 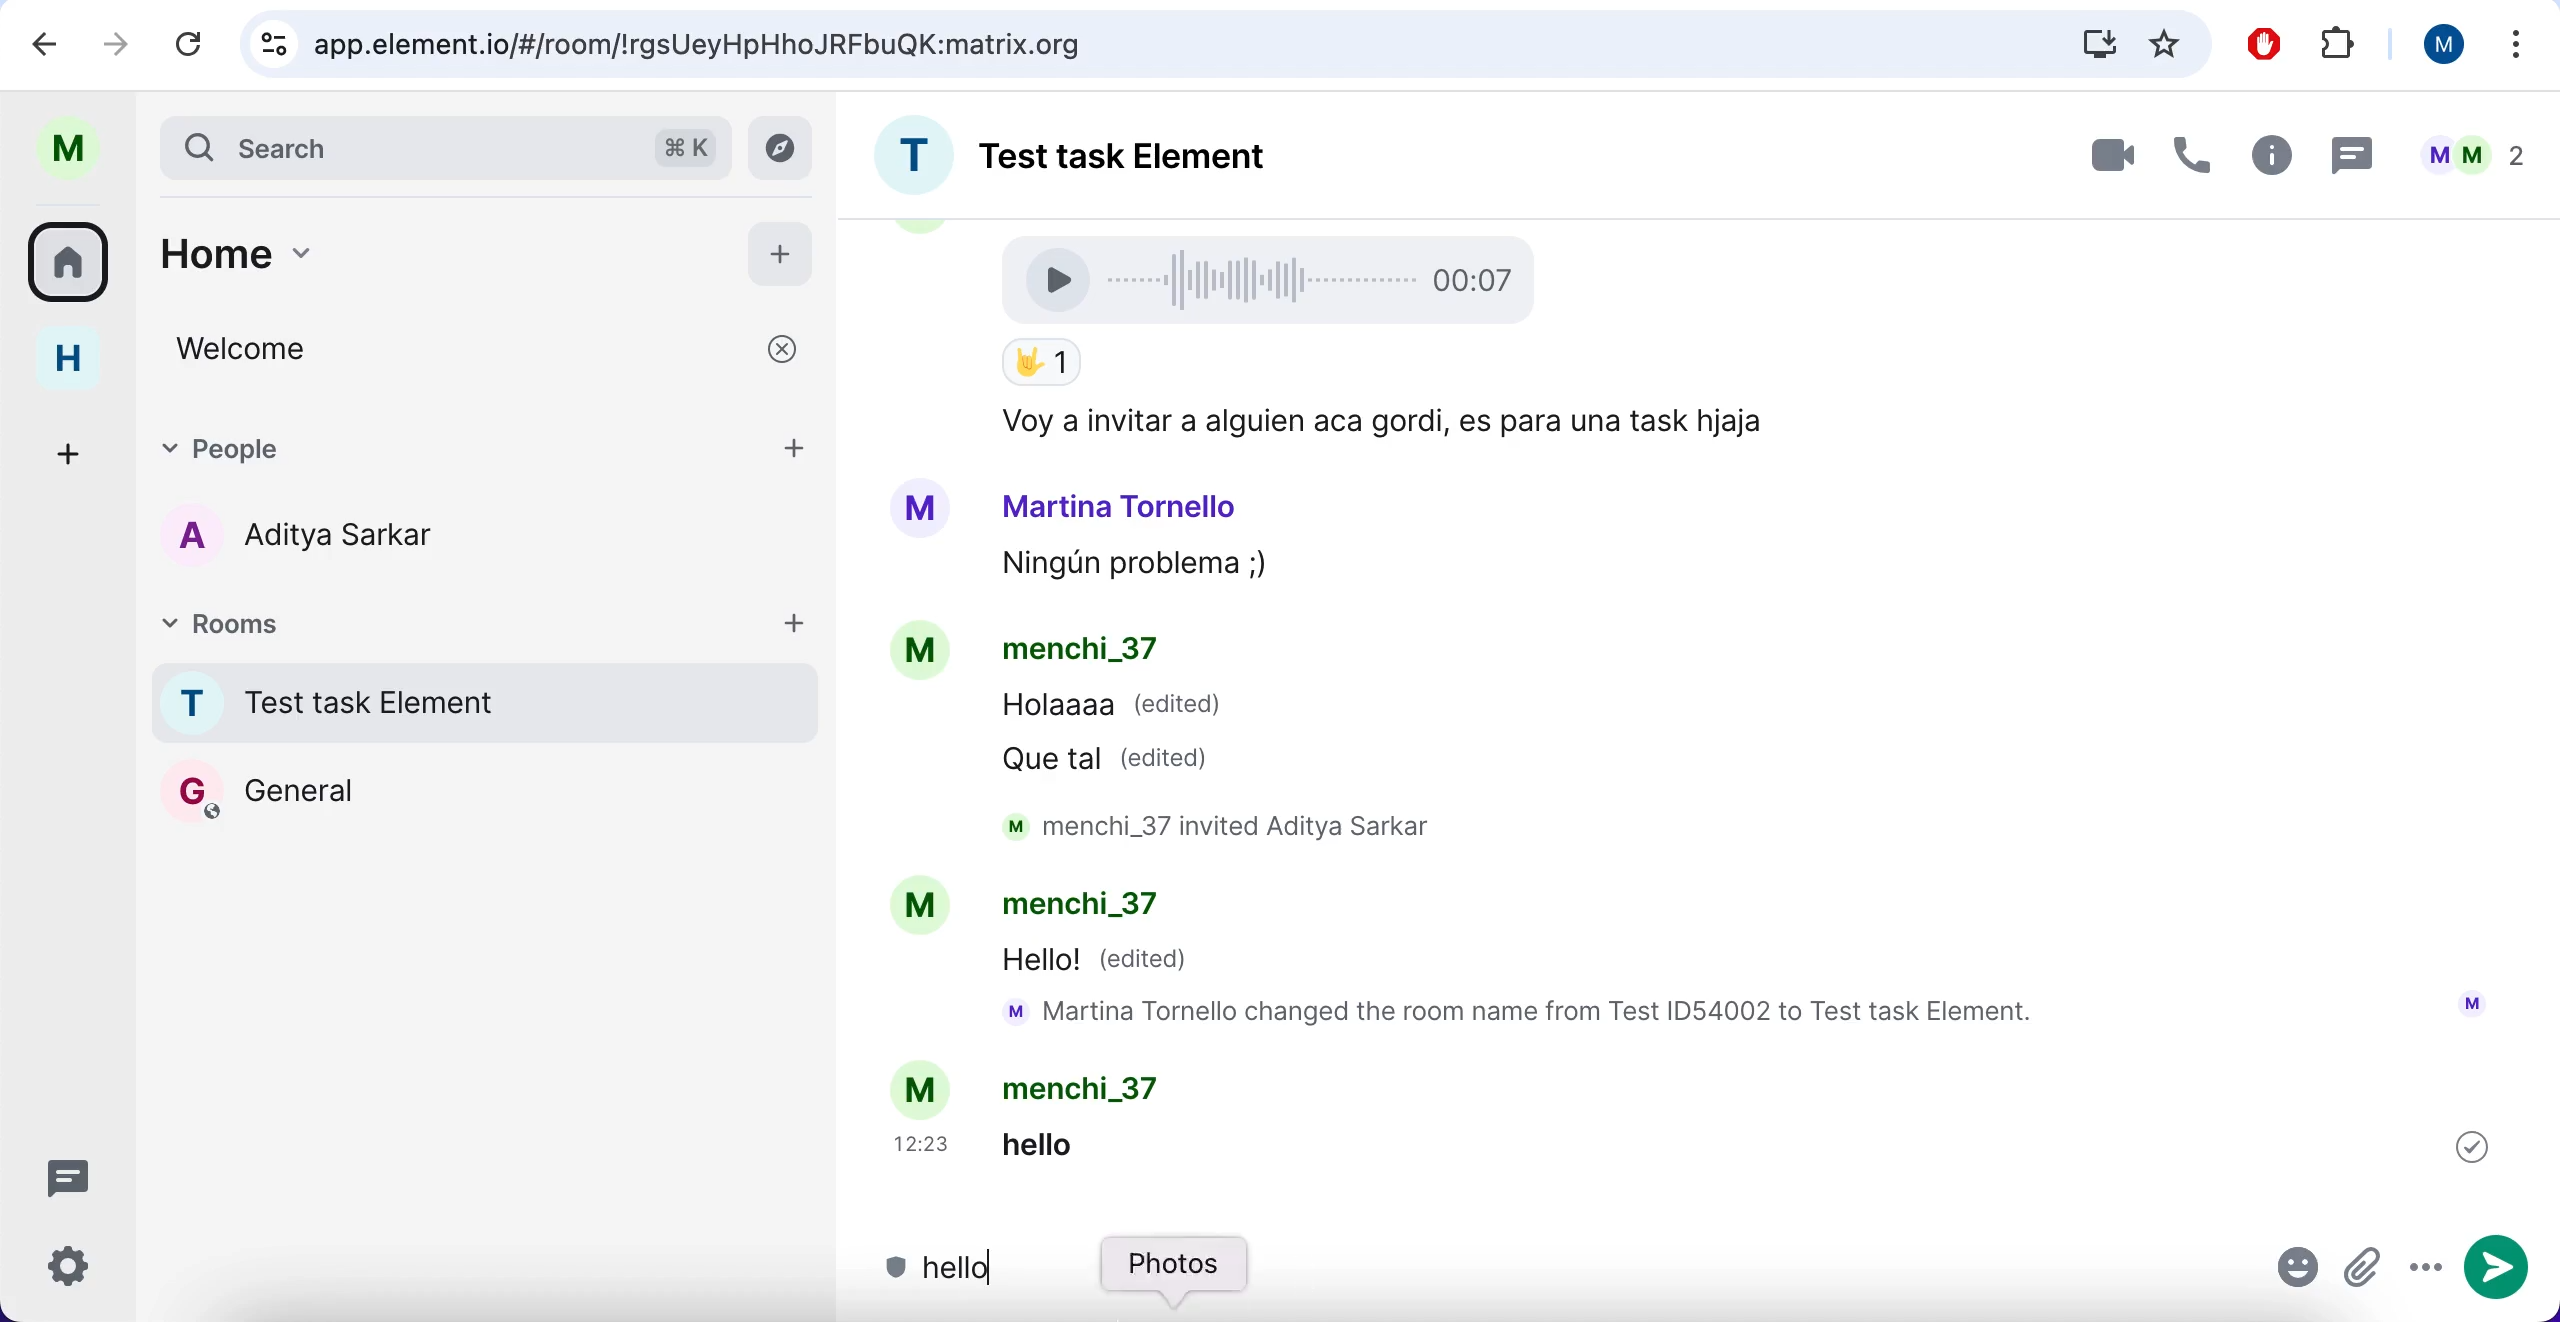 What do you see at coordinates (1113, 710) in the screenshot?
I see `Holaaaa (edited)` at bounding box center [1113, 710].